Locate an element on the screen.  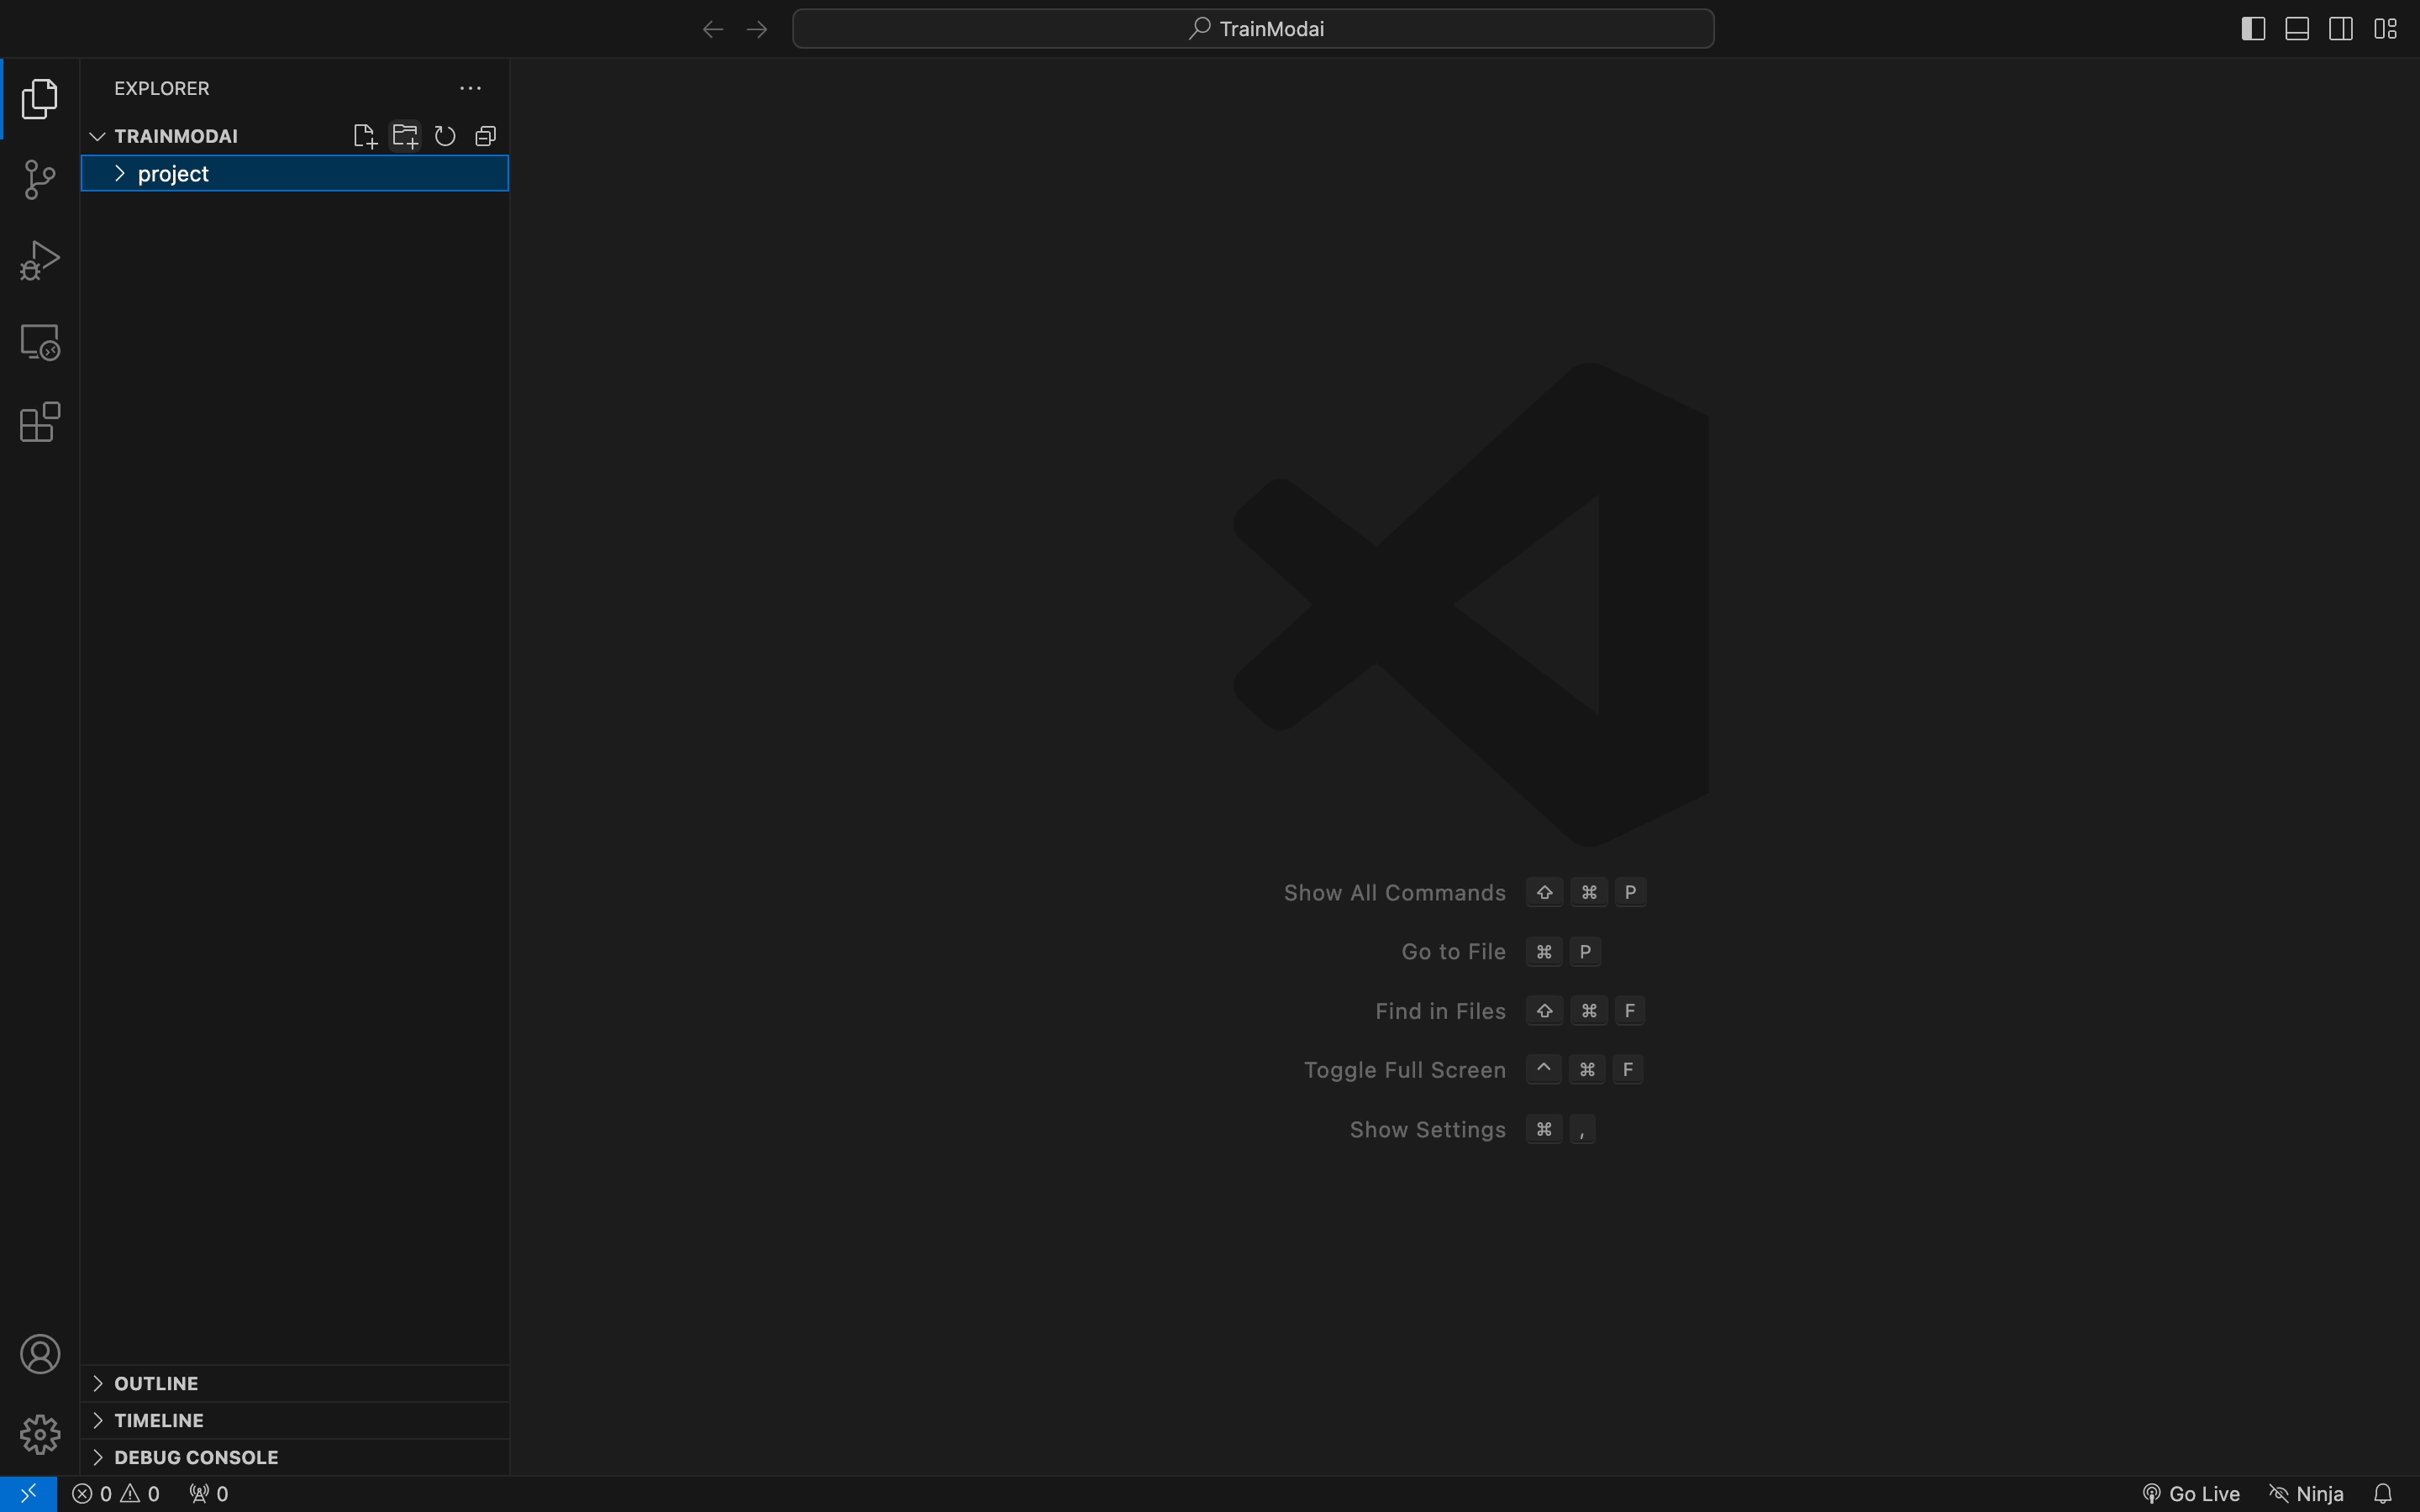
hide folder content is located at coordinates (486, 135).